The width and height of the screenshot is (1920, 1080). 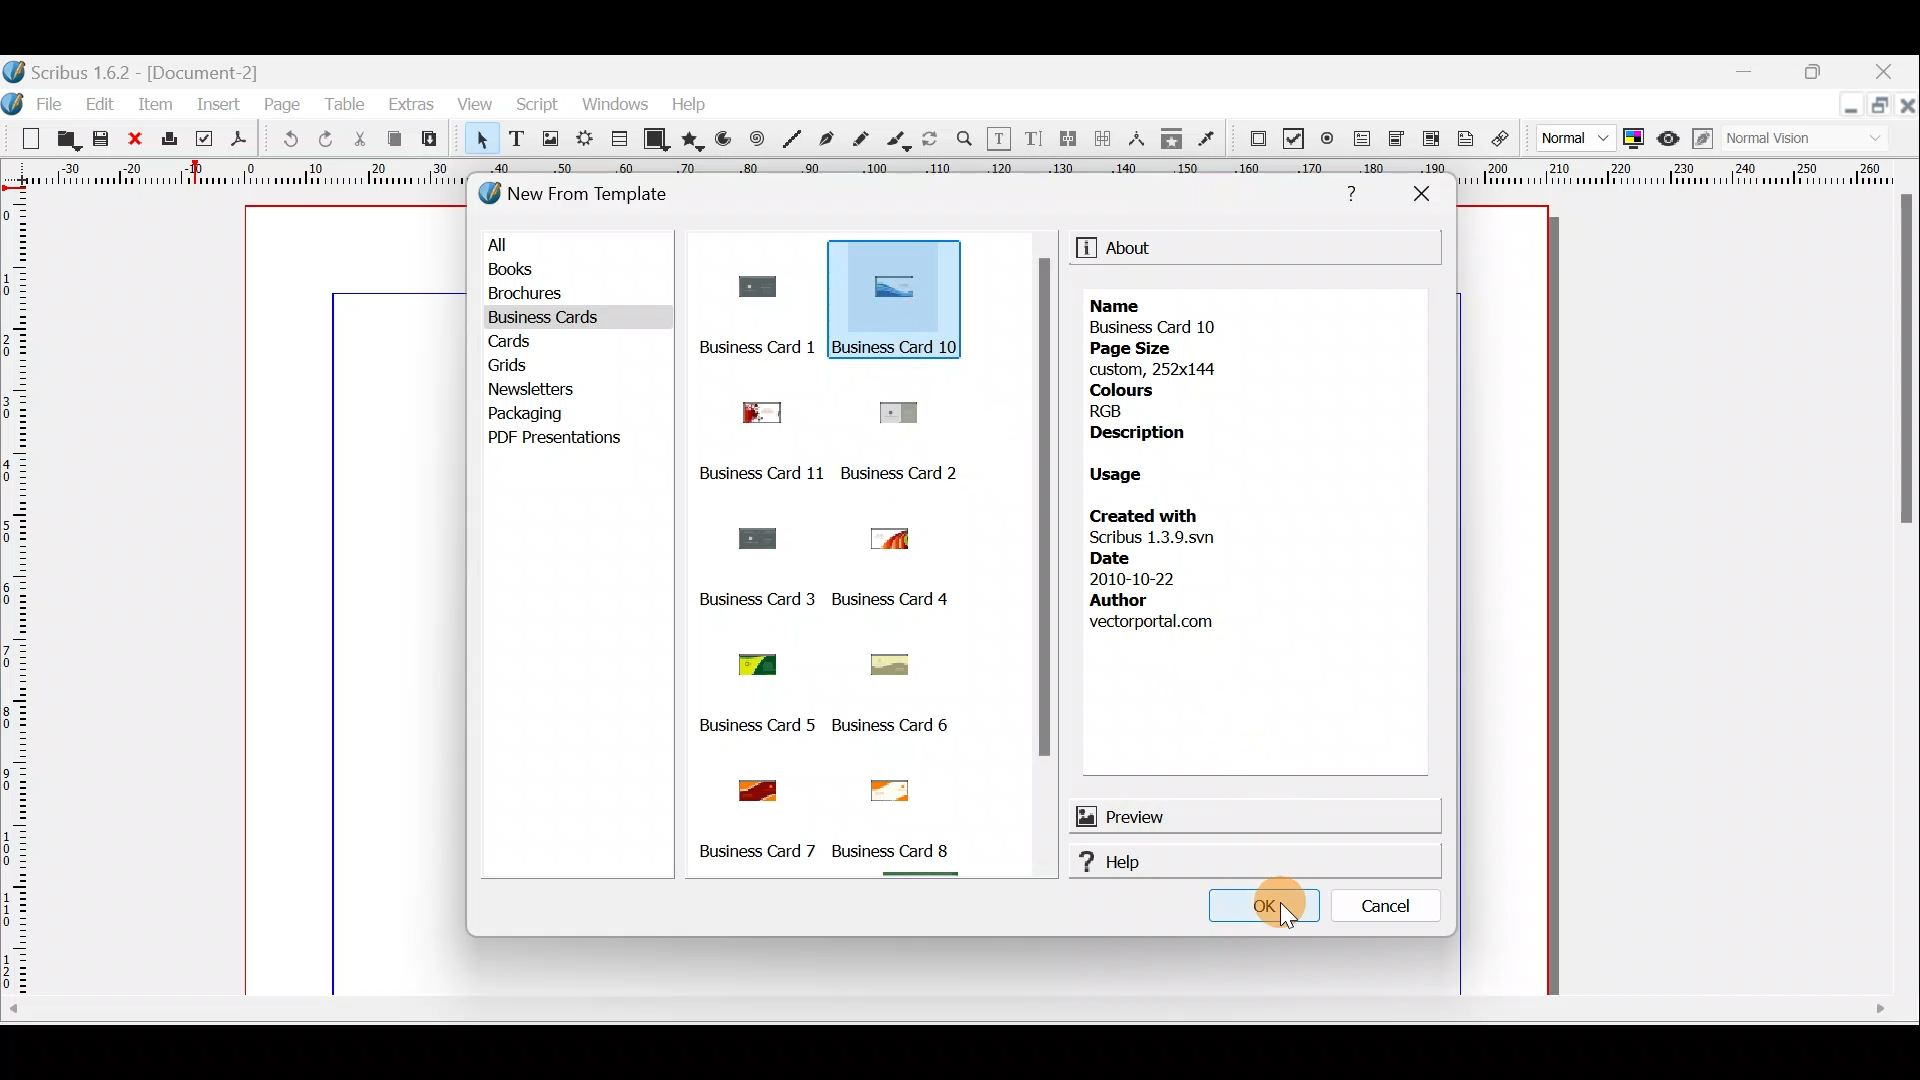 I want to click on Scroll bar, so click(x=1044, y=566).